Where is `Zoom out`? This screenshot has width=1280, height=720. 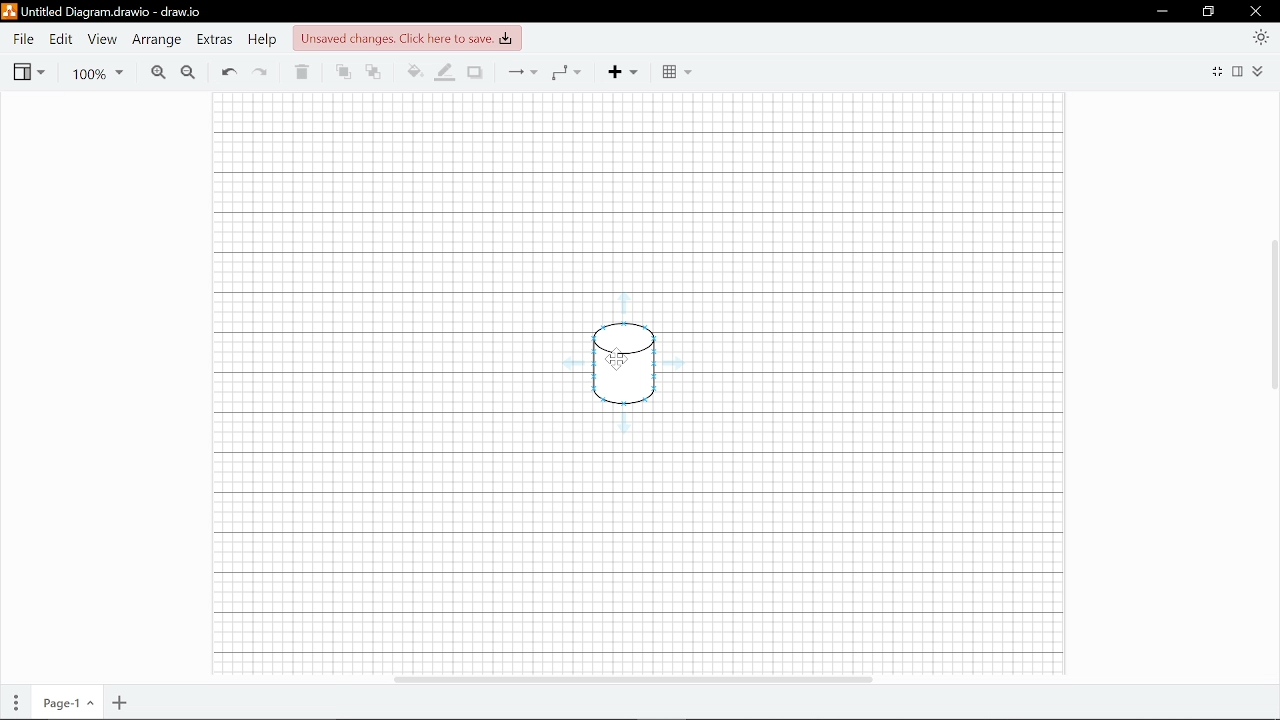
Zoom out is located at coordinates (189, 72).